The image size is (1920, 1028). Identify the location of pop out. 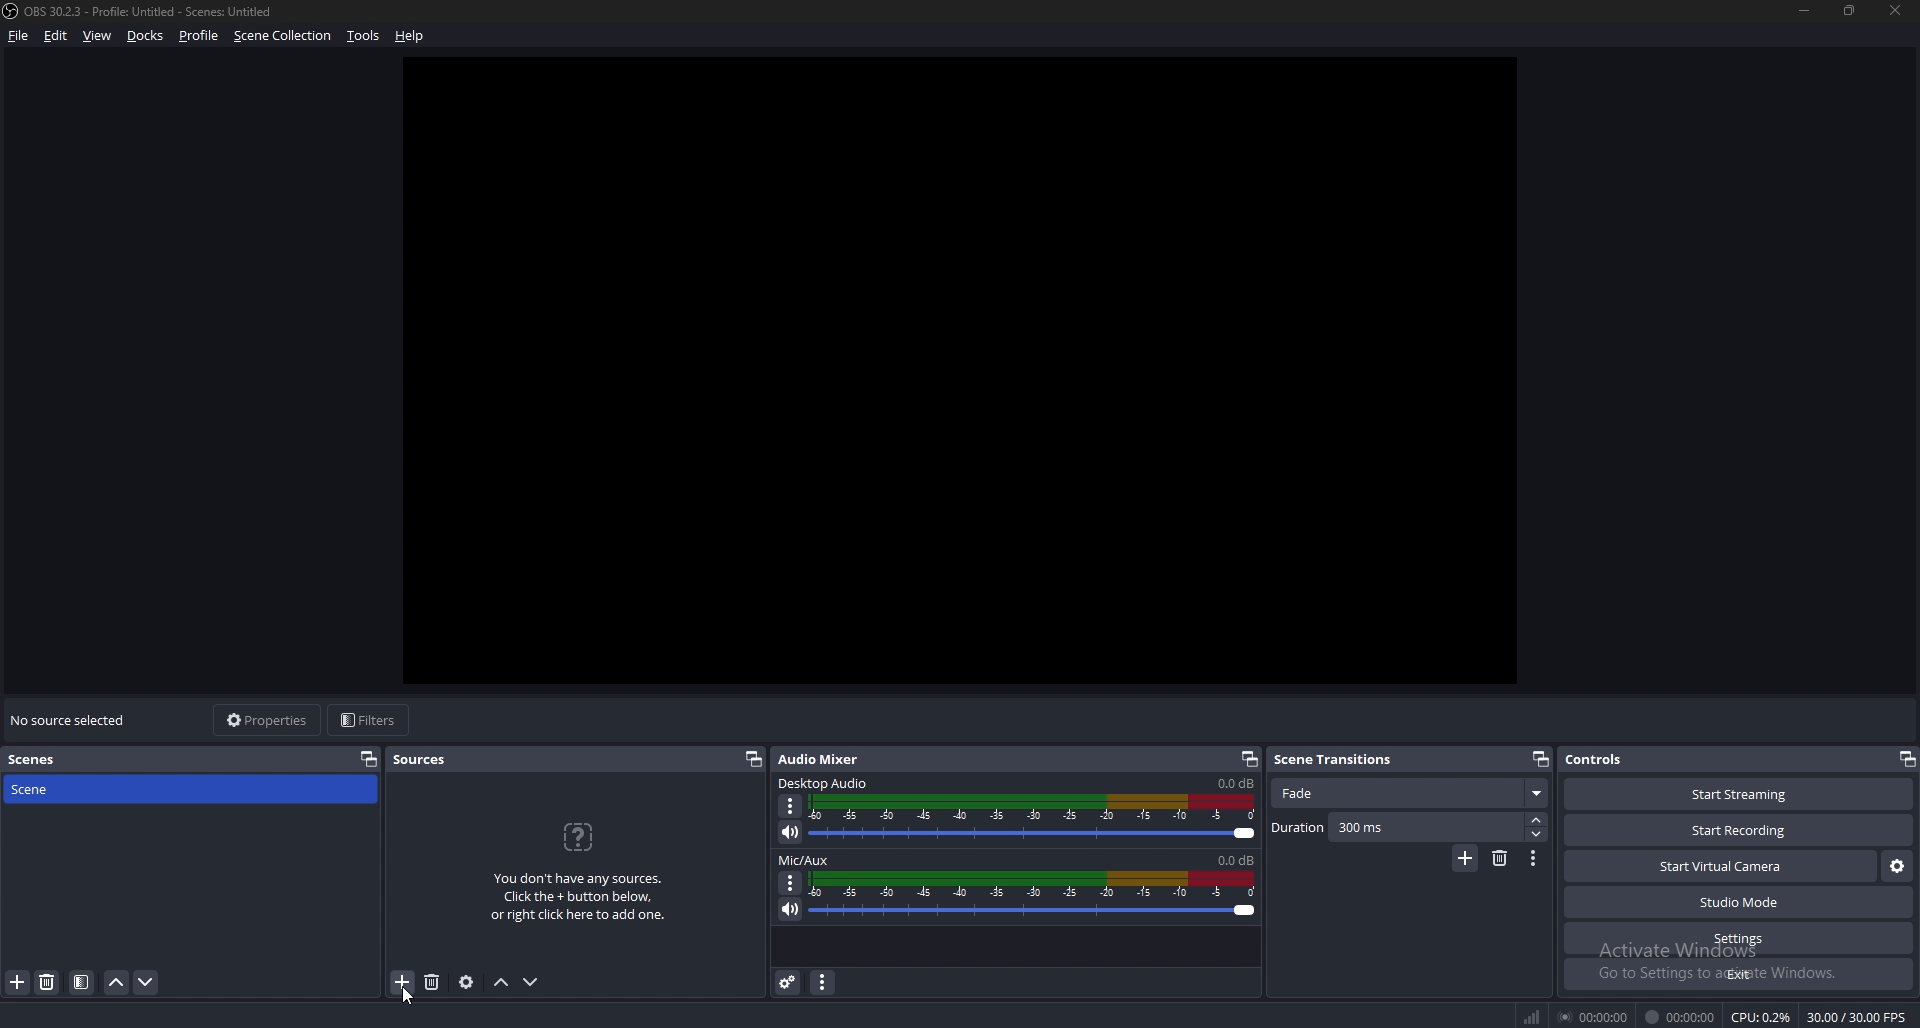
(364, 758).